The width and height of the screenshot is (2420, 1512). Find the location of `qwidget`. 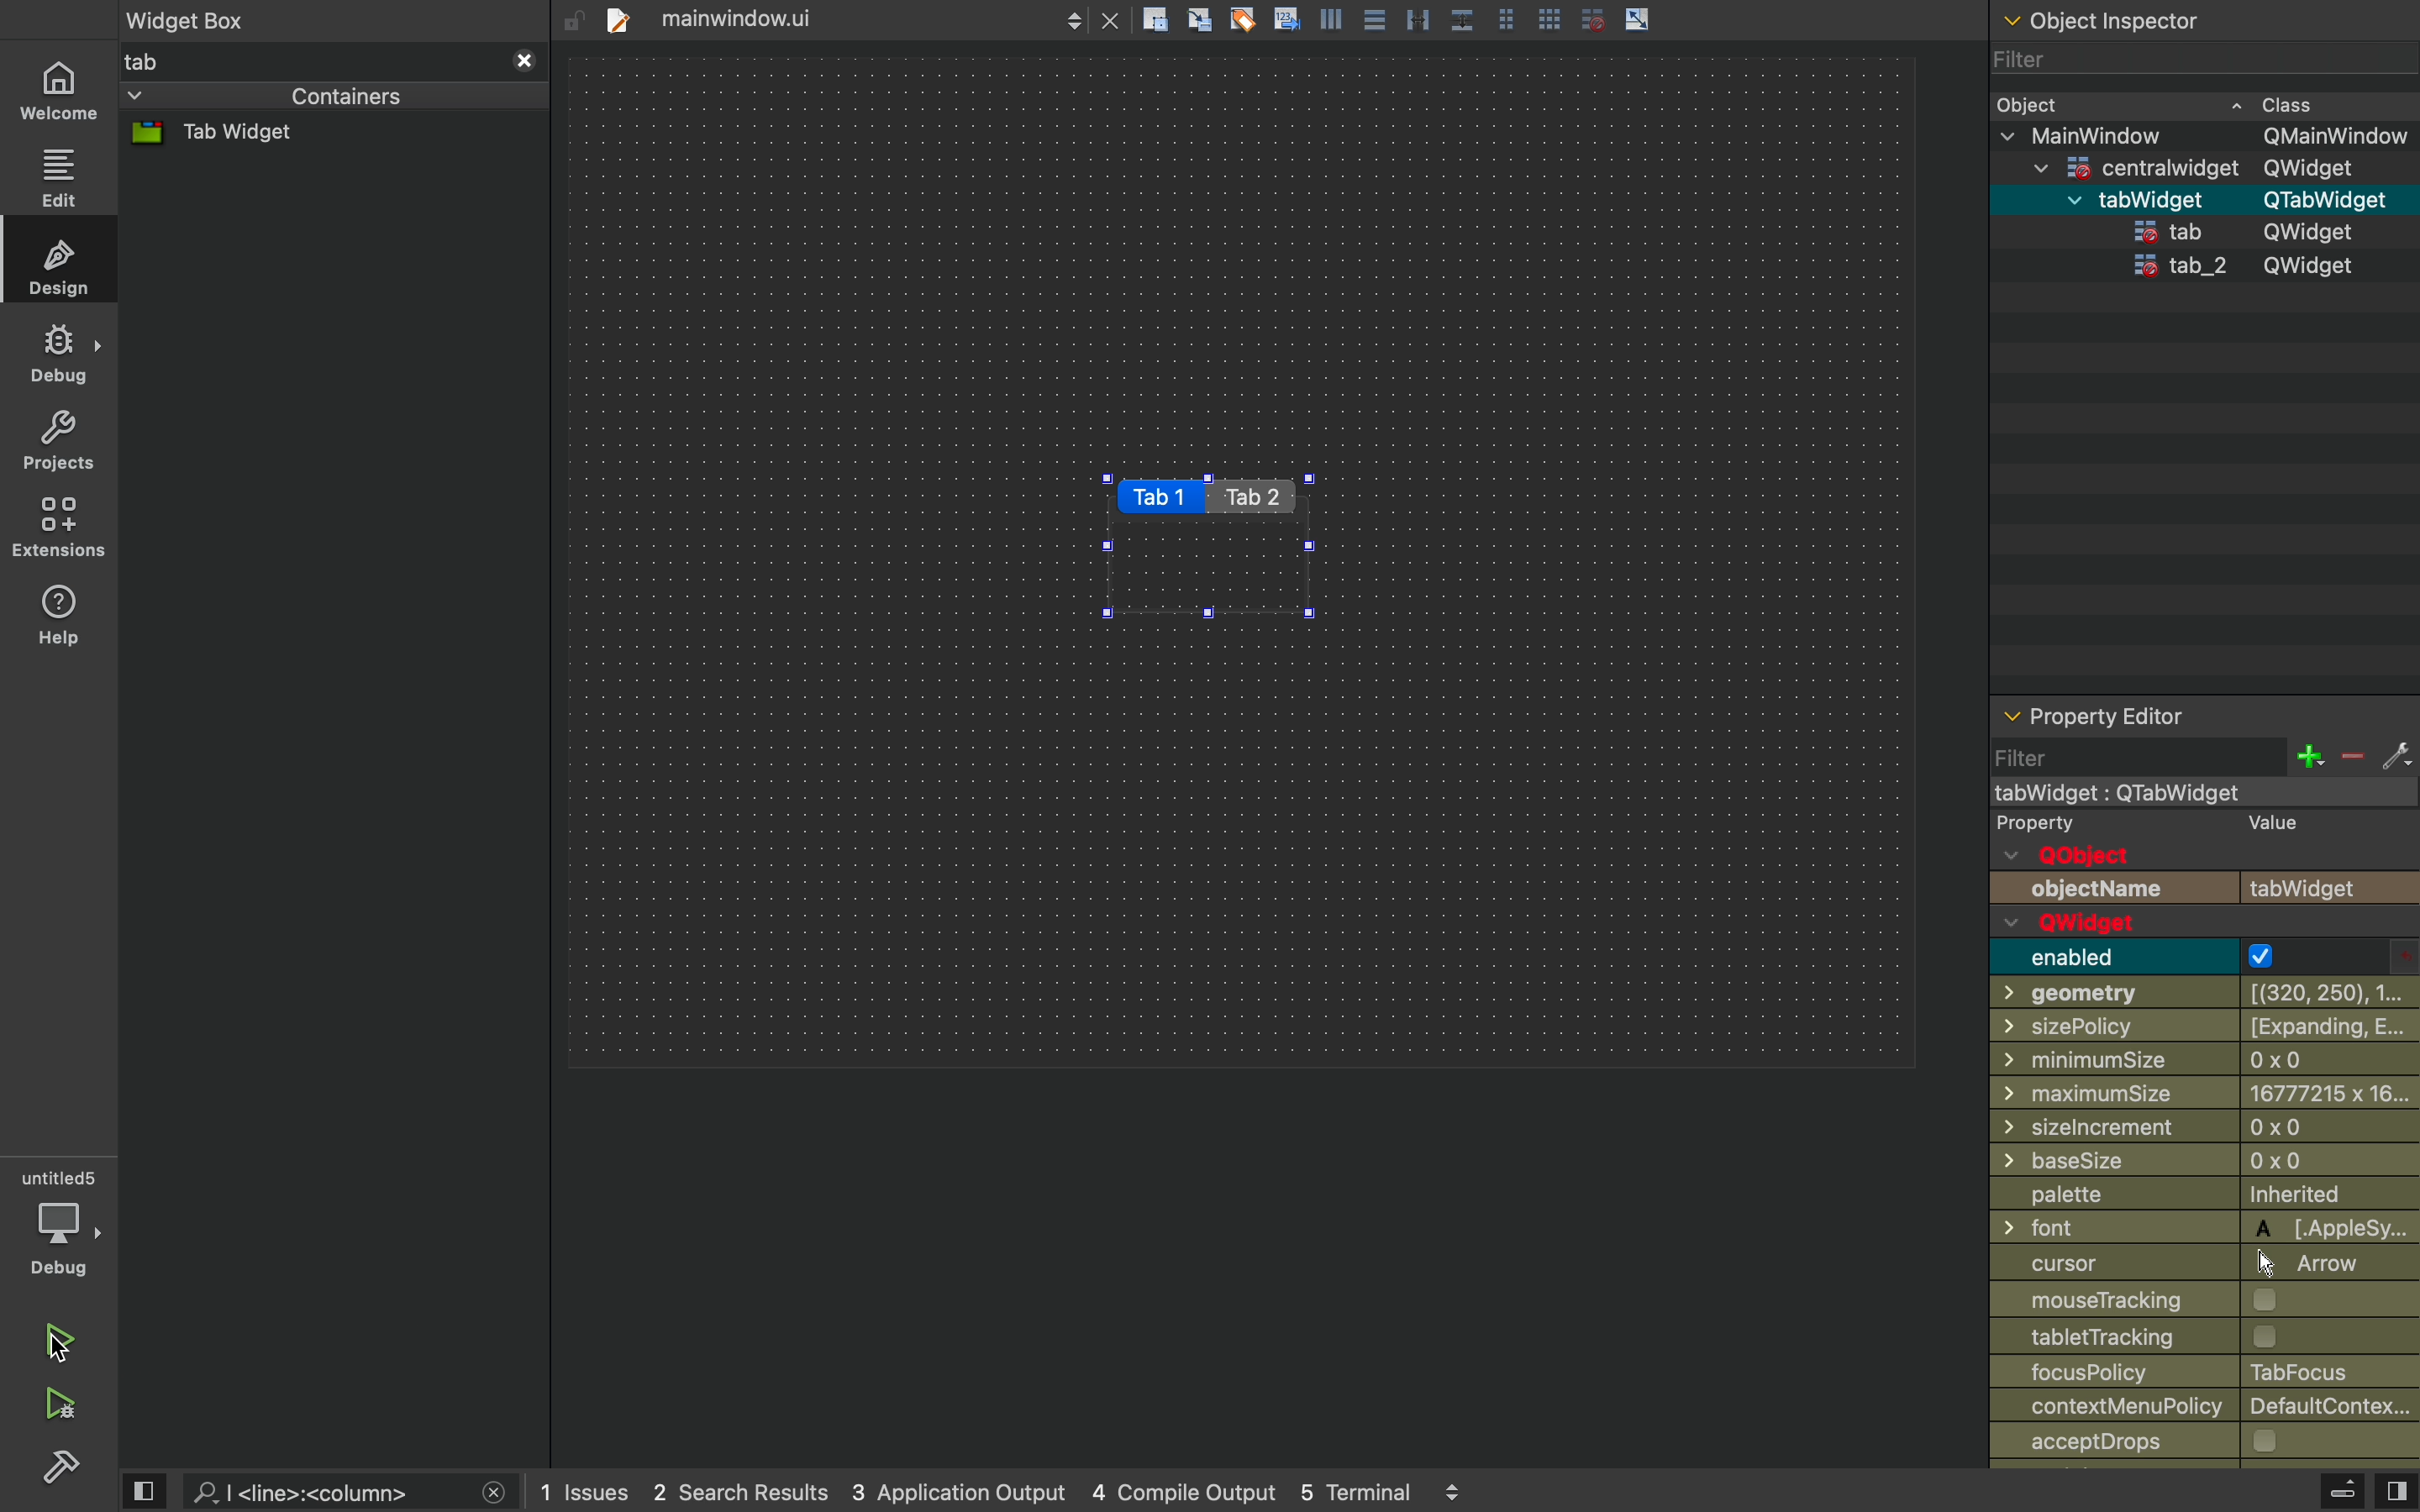

qwidget is located at coordinates (2147, 924).